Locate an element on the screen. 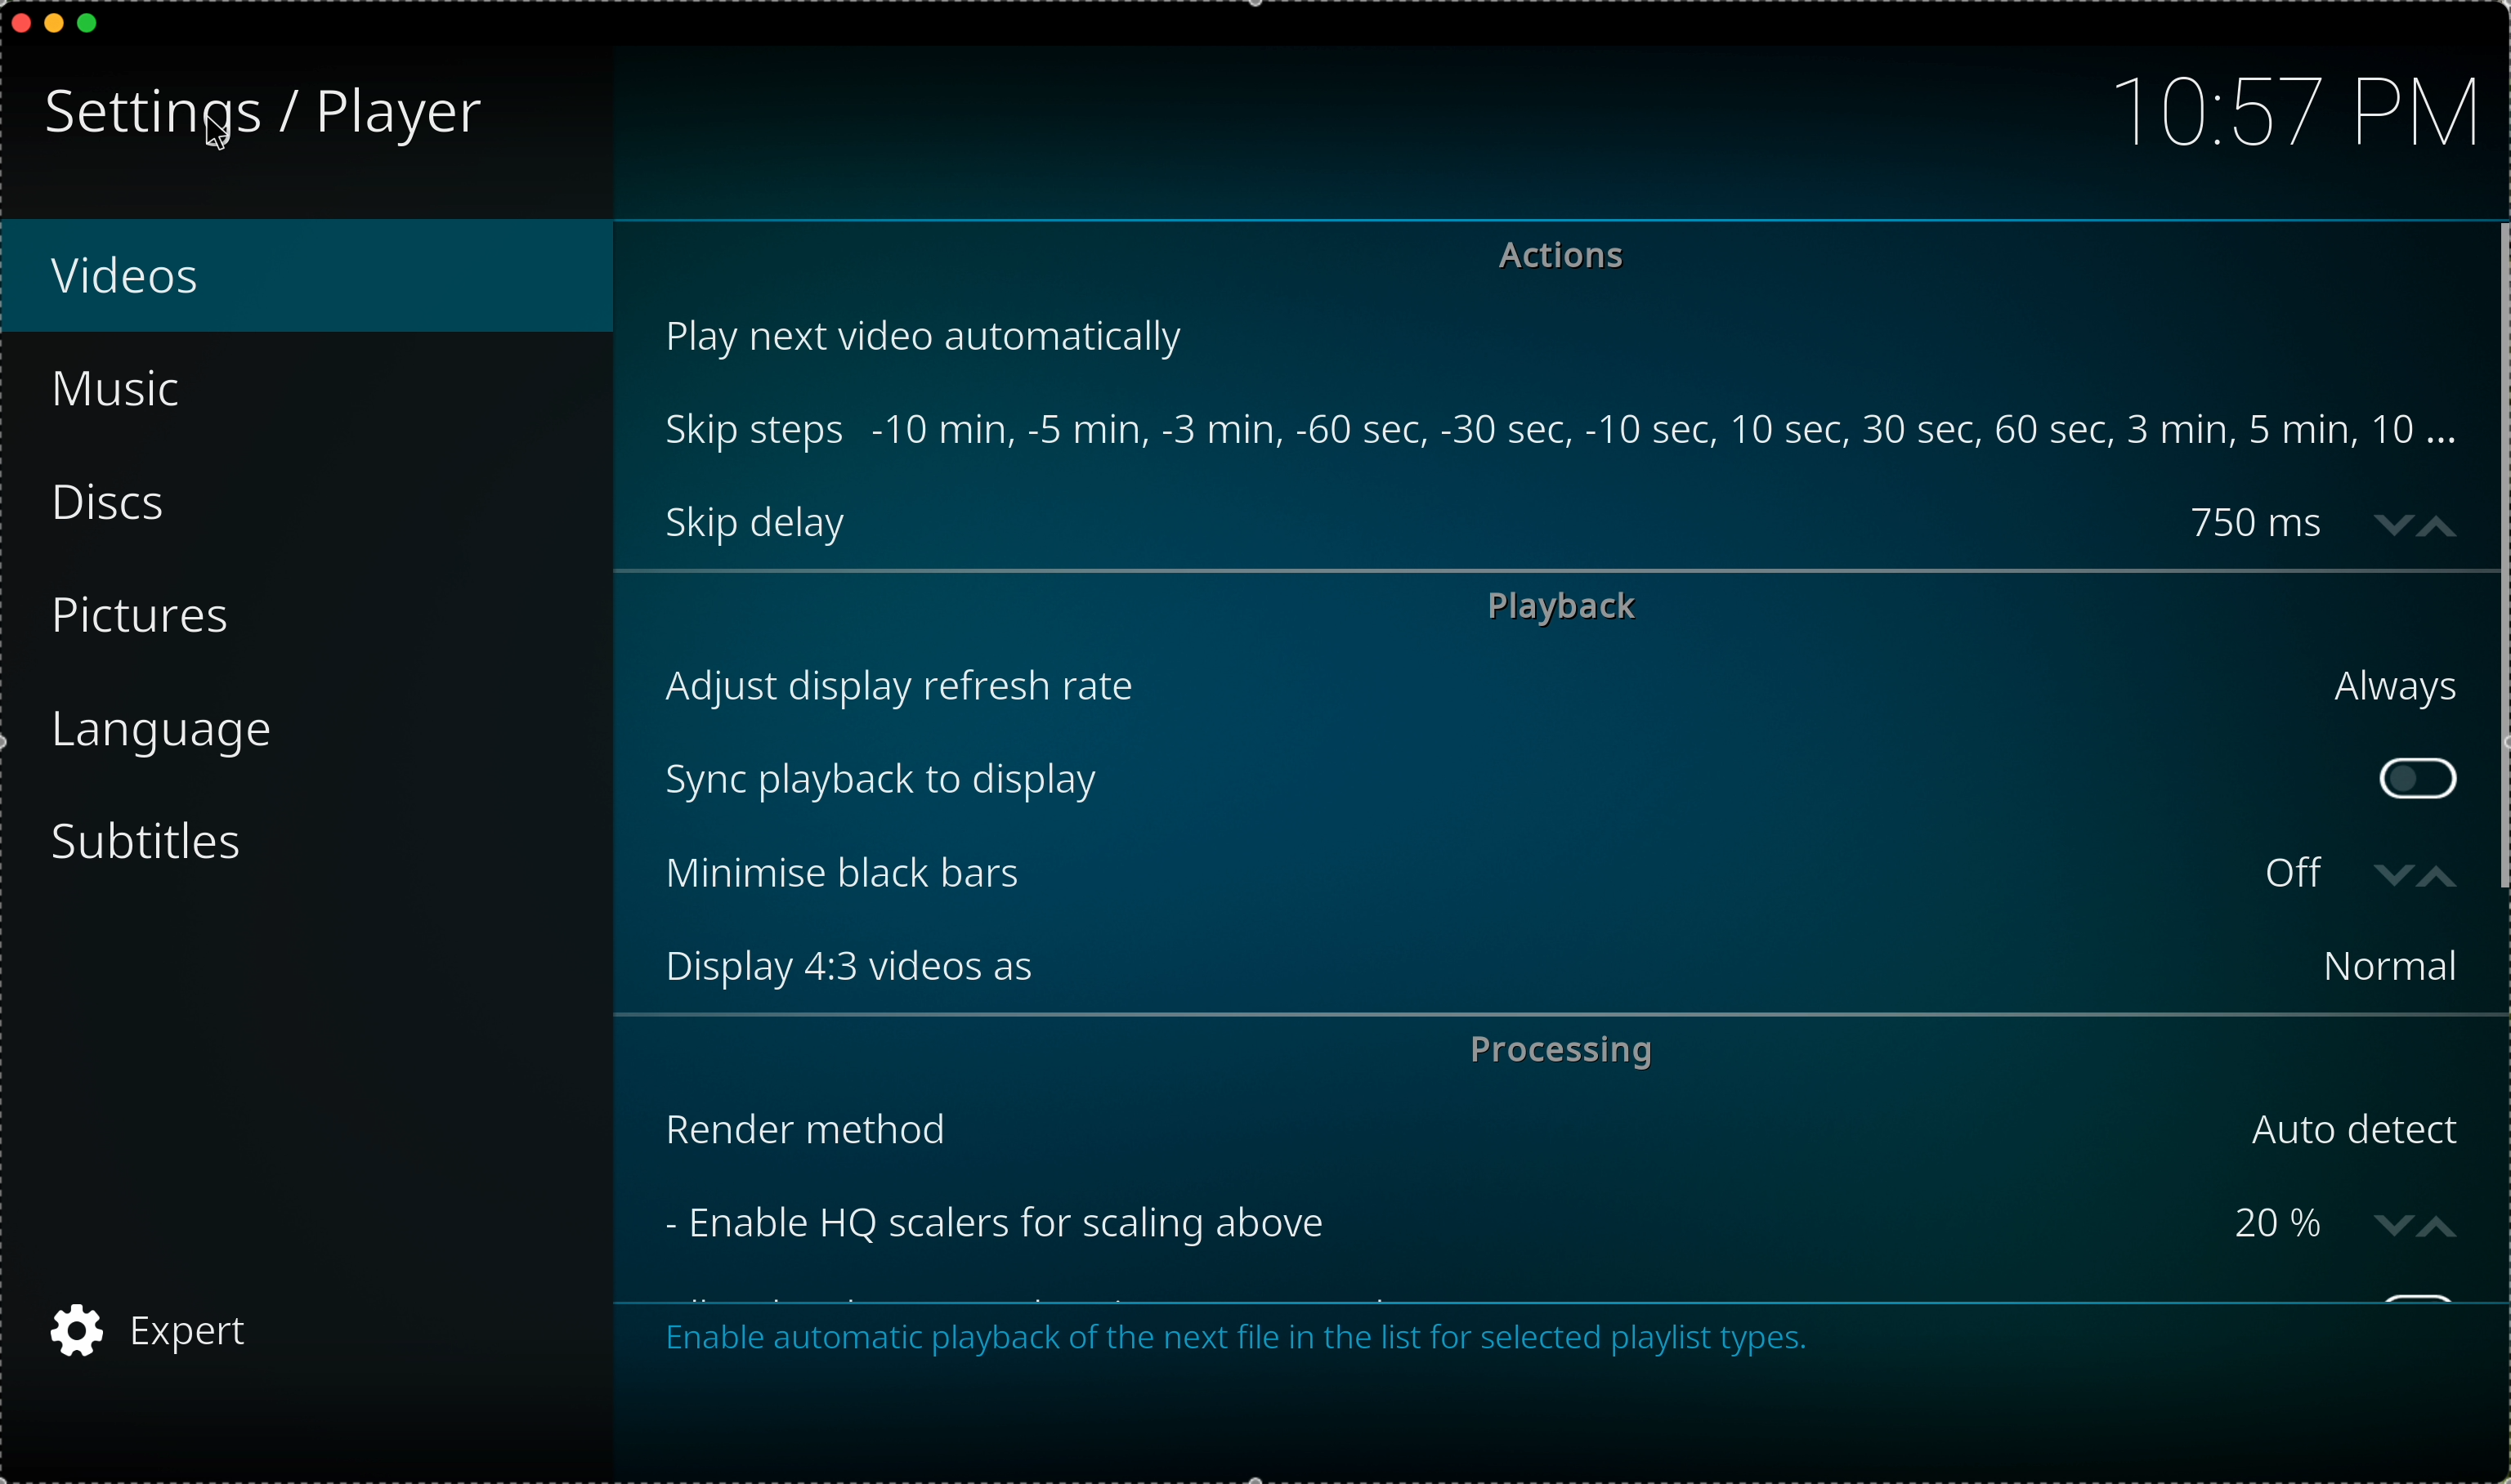 The height and width of the screenshot is (1484, 2511). render method  Auto detect is located at coordinates (1565, 1129).